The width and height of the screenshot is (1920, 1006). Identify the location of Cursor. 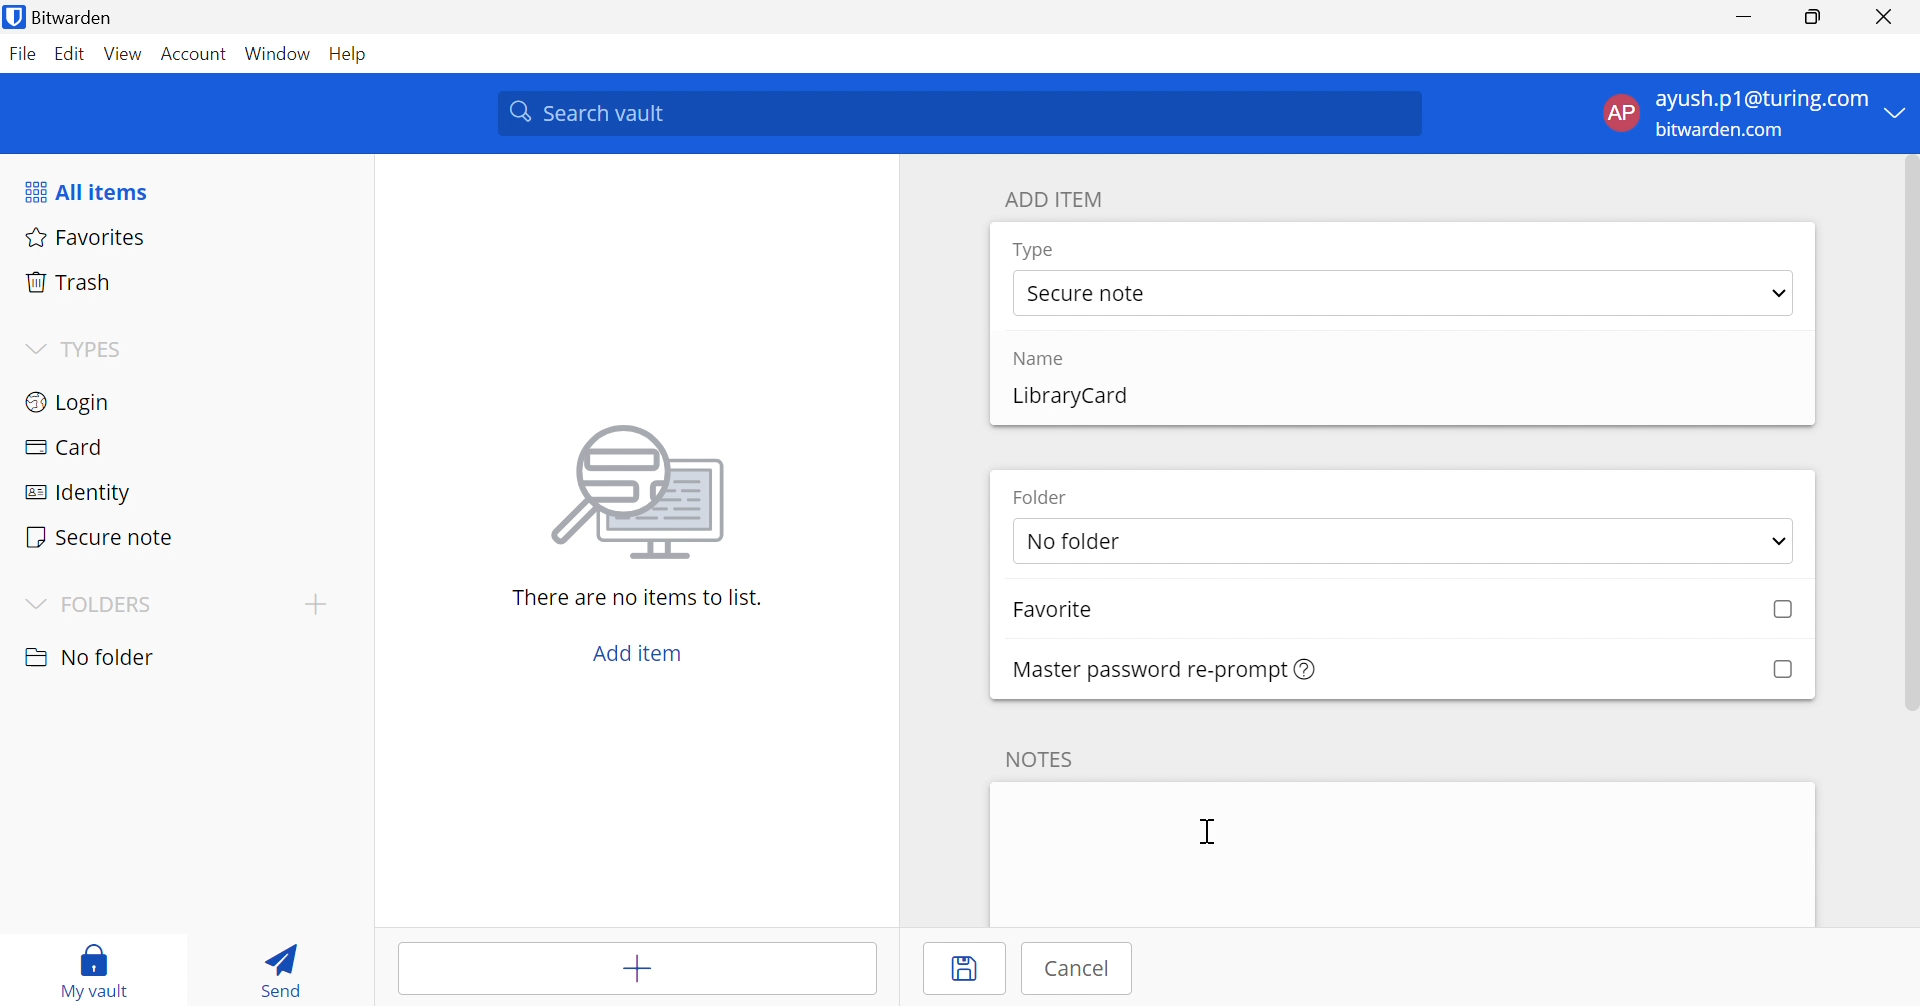
(1211, 829).